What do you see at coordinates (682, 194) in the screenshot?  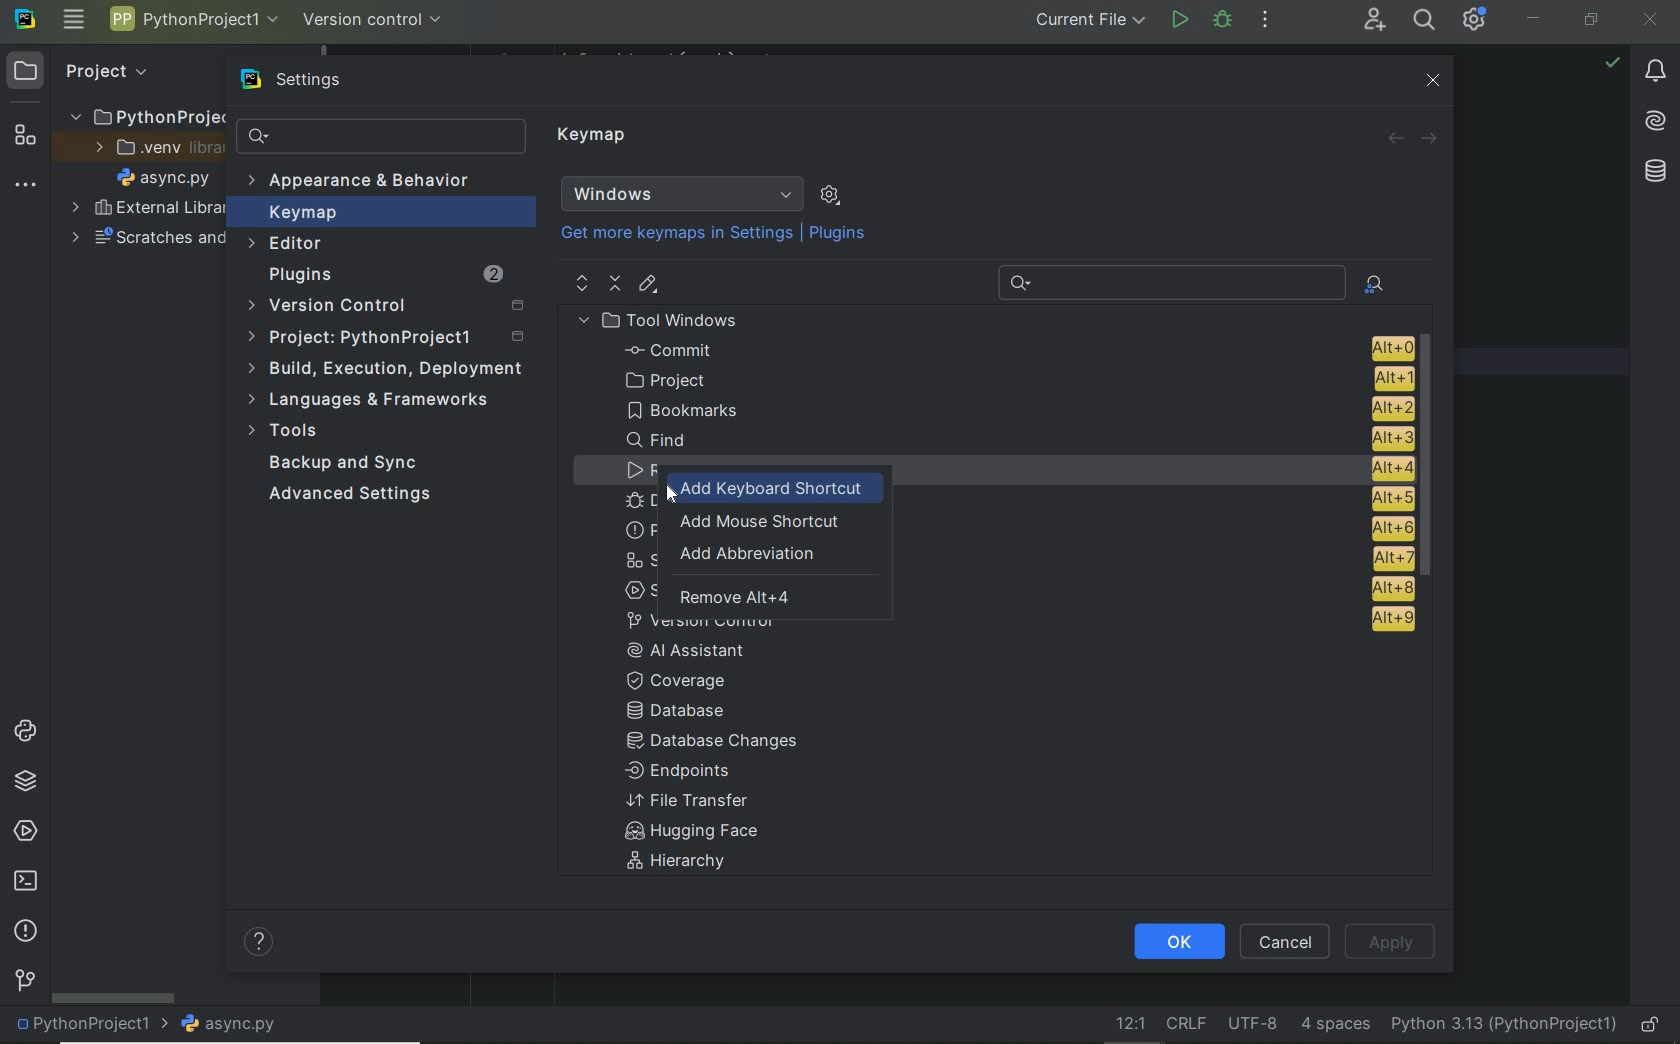 I see `Windows` at bounding box center [682, 194].